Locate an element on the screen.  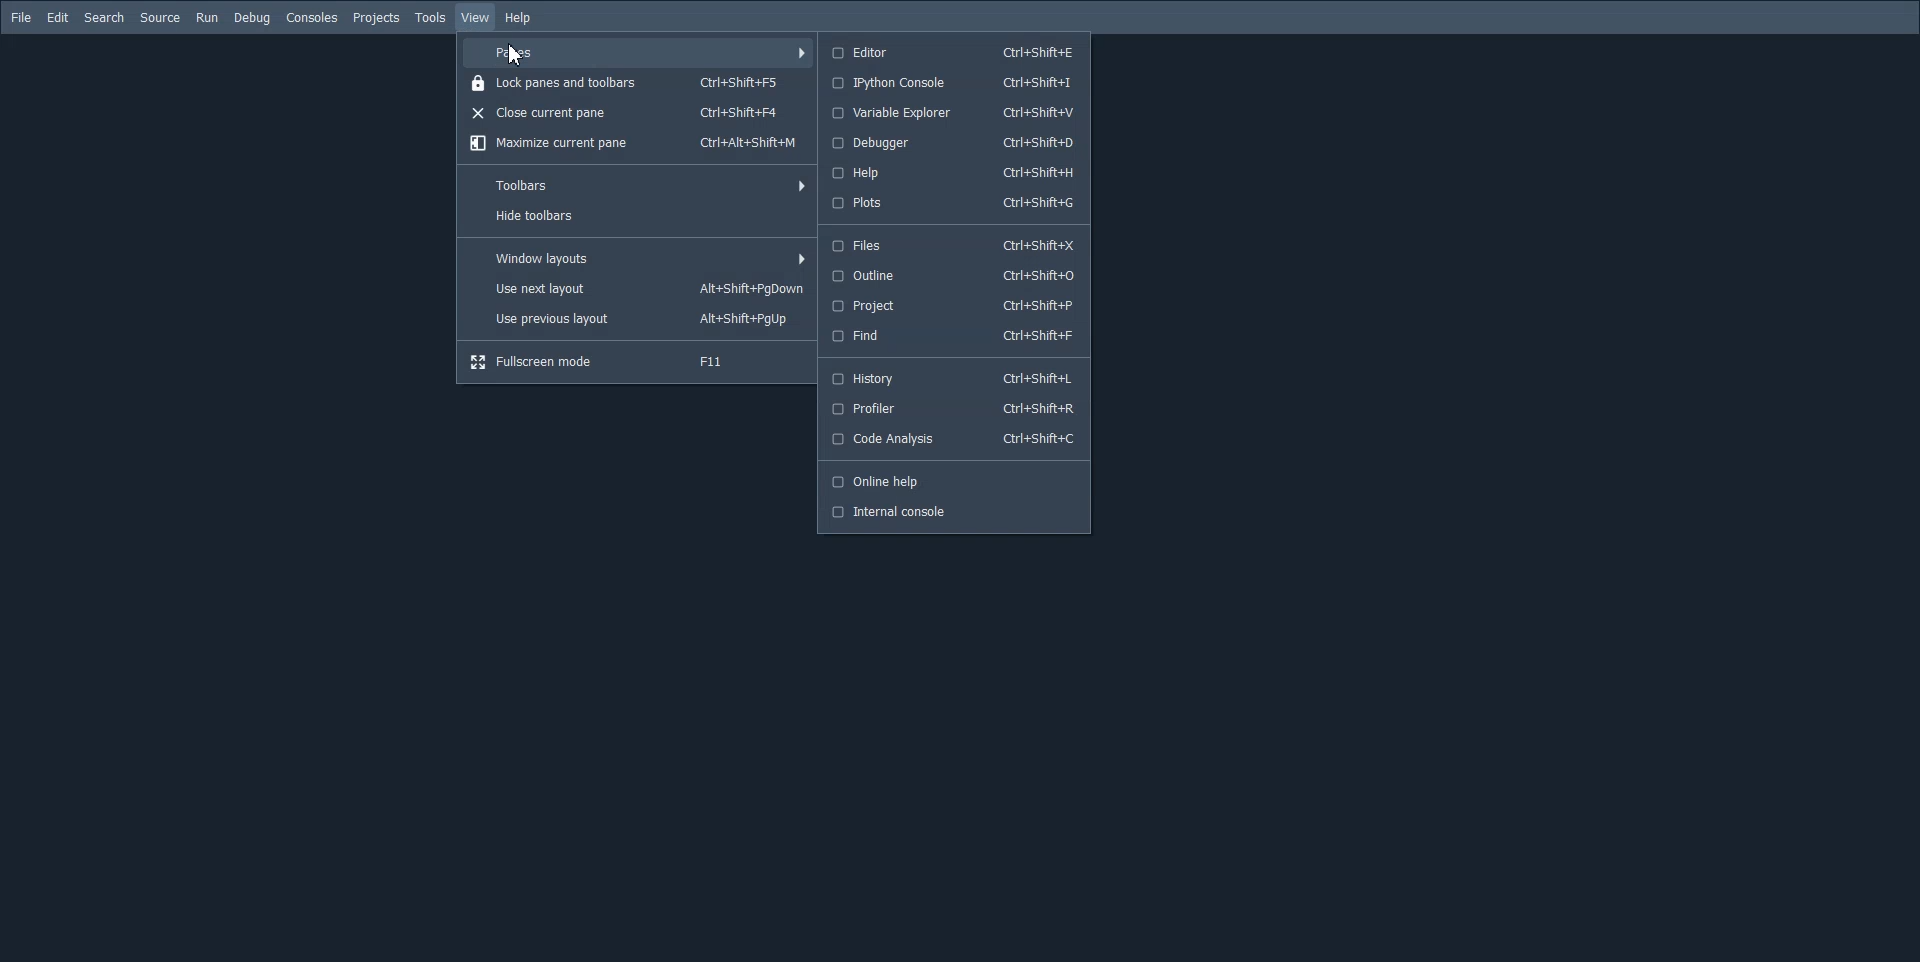
Consoles is located at coordinates (311, 17).